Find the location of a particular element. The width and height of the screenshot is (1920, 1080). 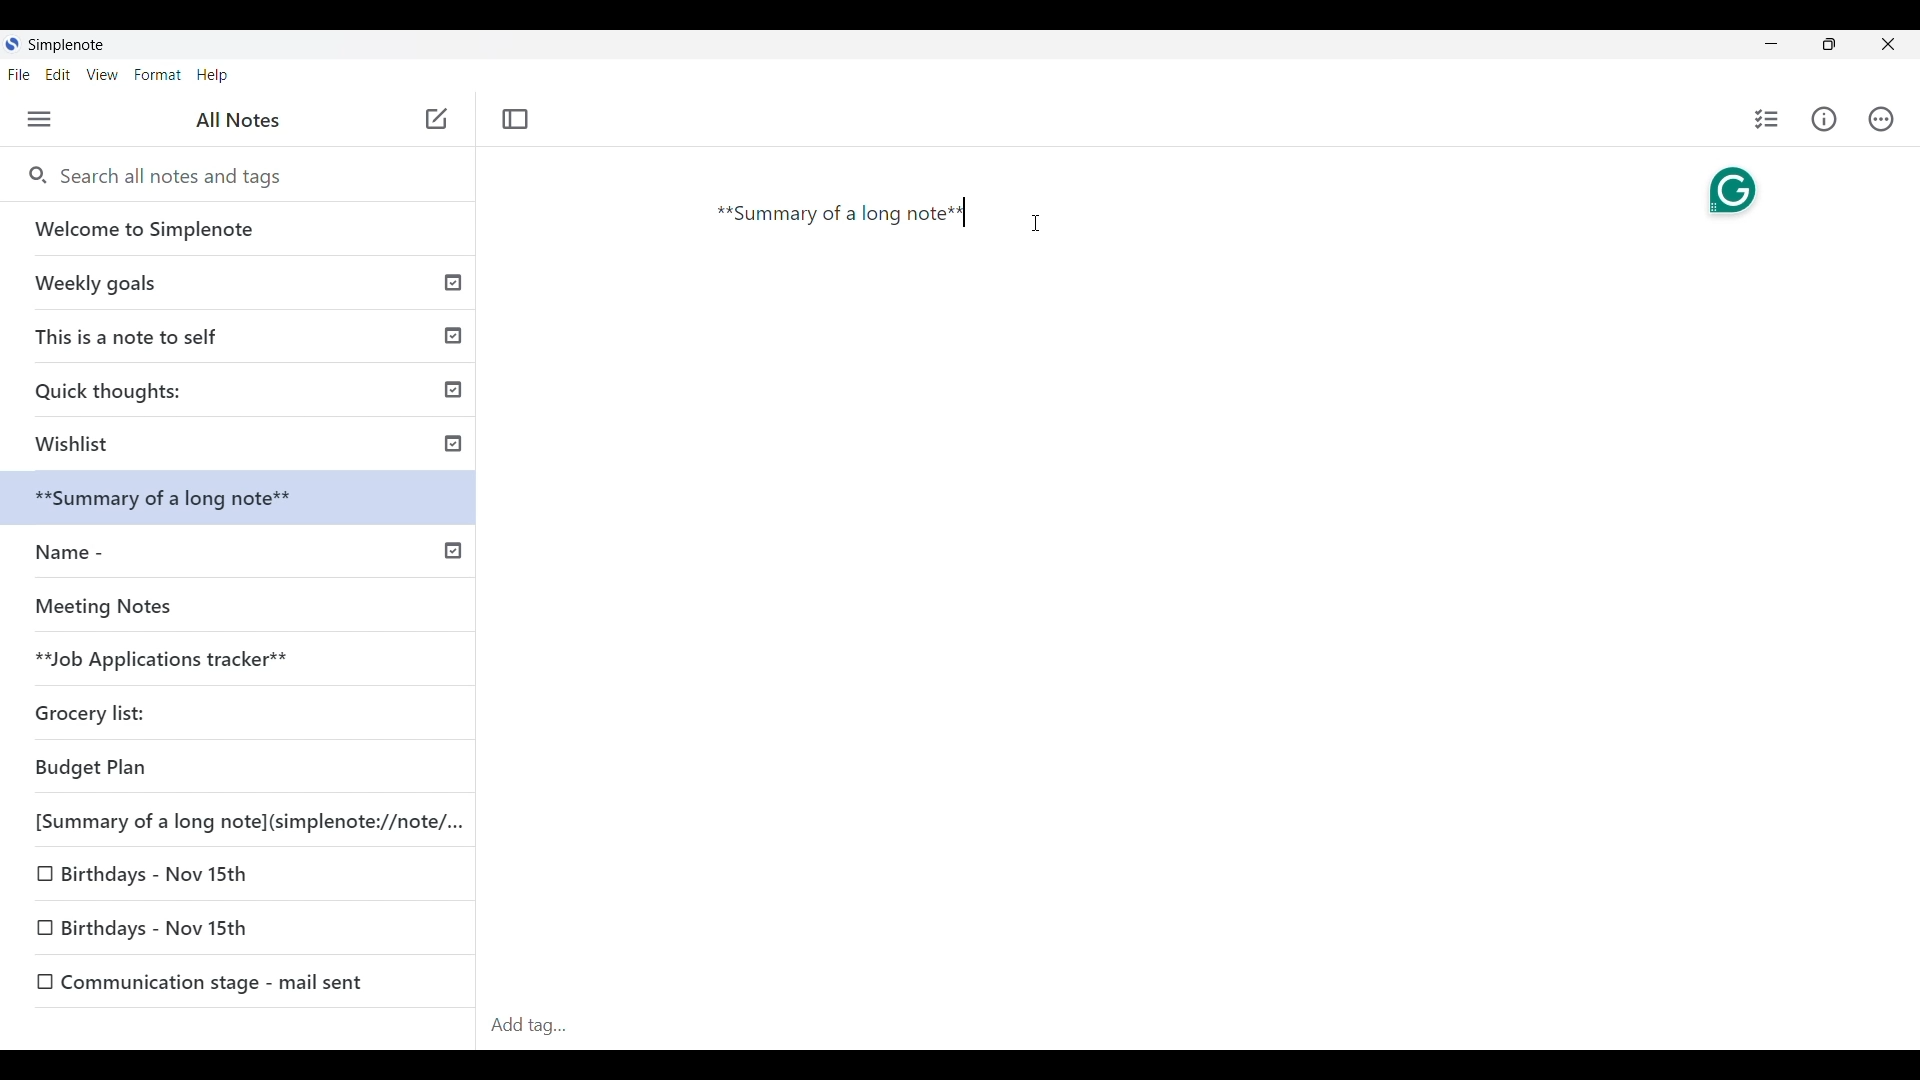

Minimize is located at coordinates (1772, 43).